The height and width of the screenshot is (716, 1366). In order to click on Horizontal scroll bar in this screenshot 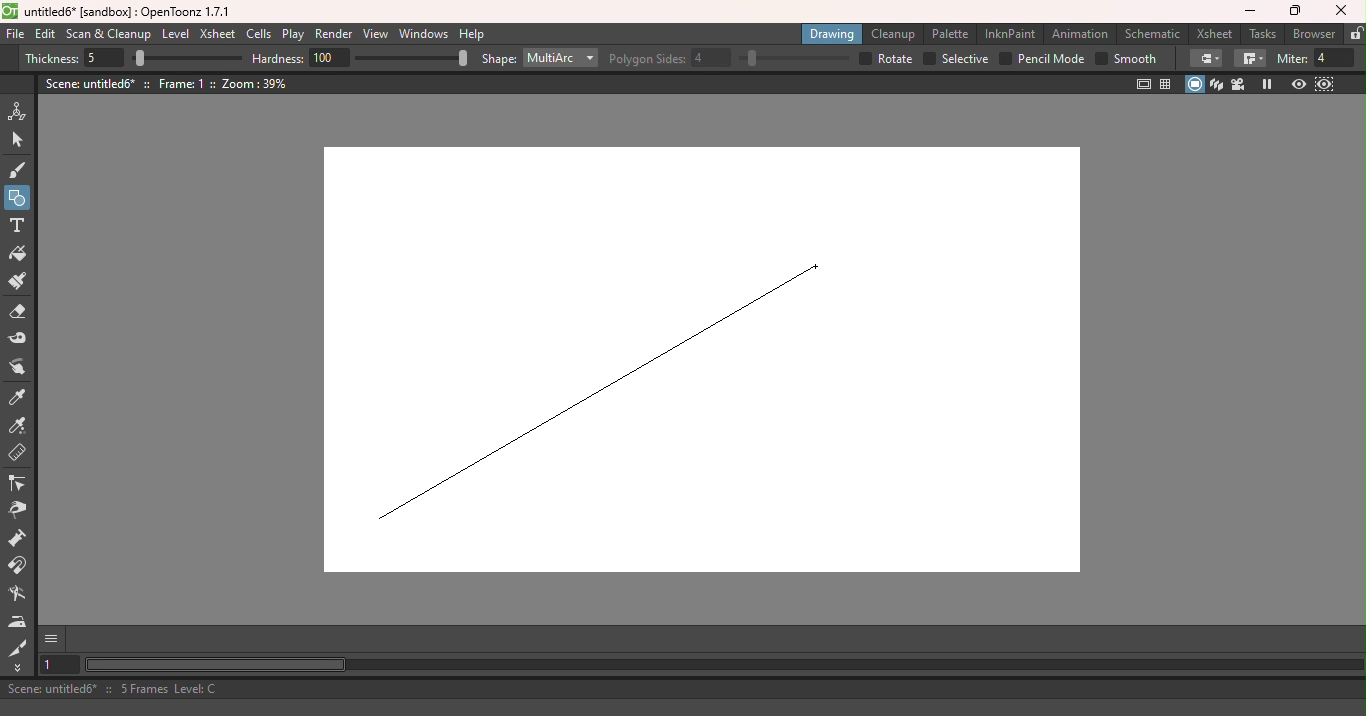, I will do `click(723, 665)`.